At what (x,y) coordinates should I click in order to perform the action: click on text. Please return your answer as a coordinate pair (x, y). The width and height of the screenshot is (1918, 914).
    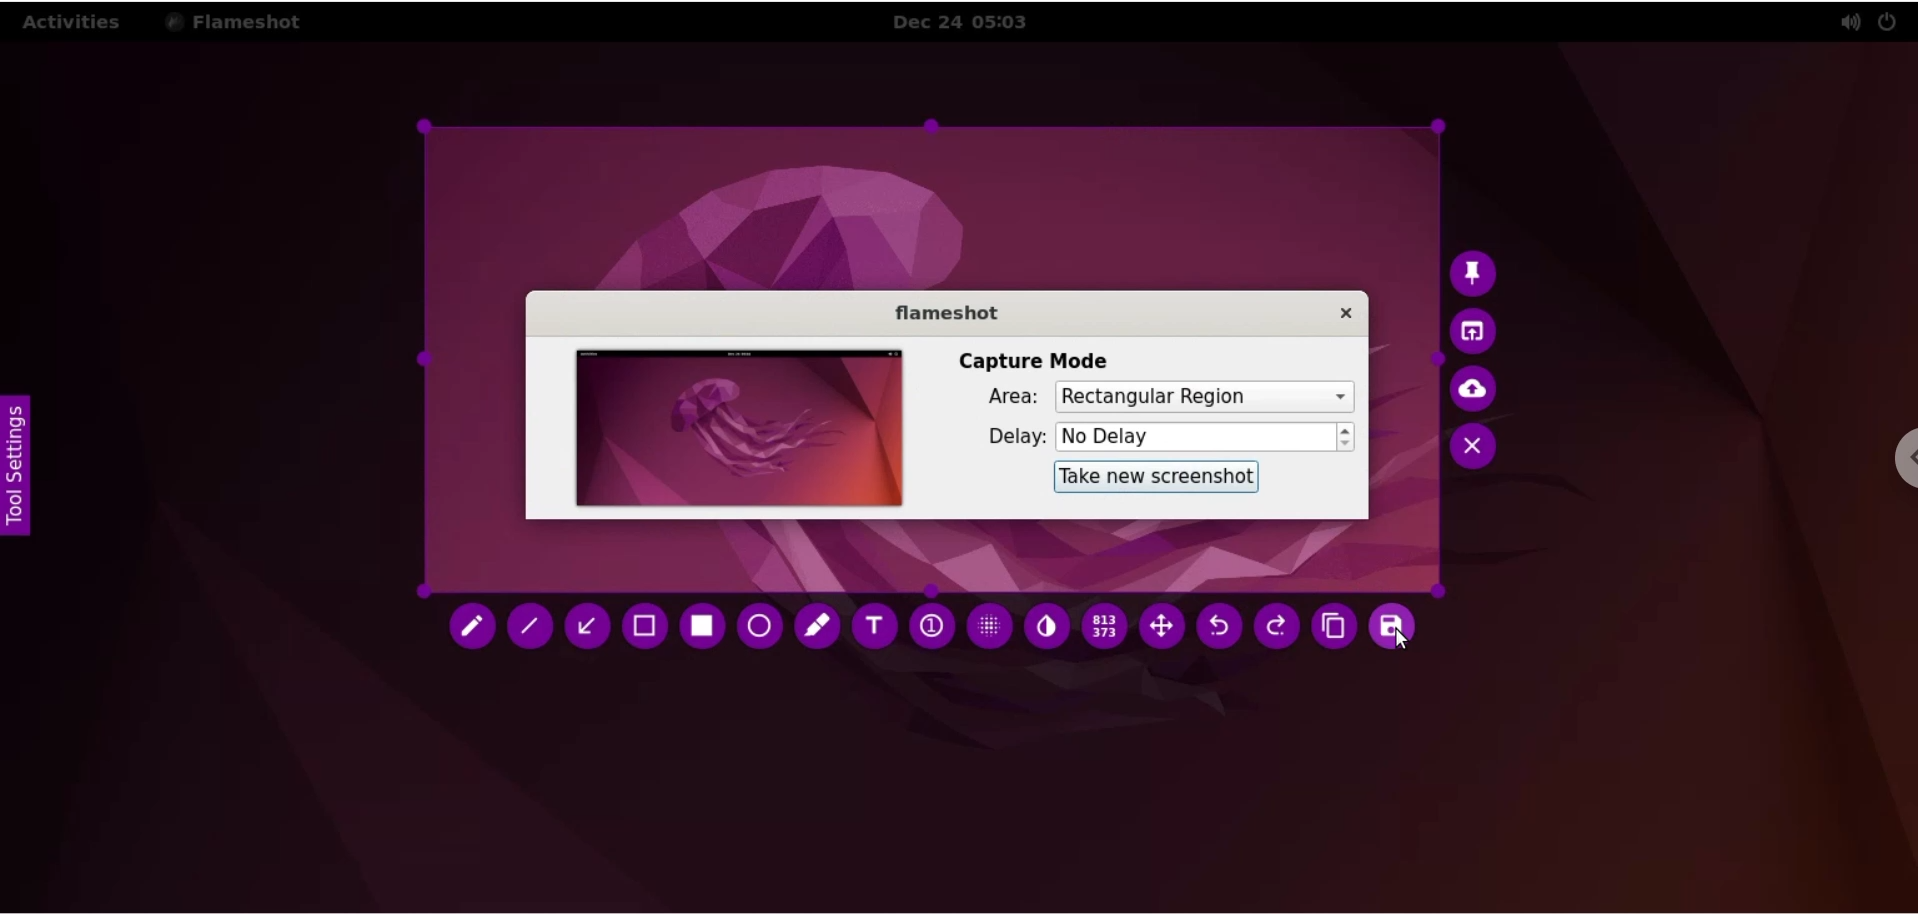
    Looking at the image, I should click on (875, 622).